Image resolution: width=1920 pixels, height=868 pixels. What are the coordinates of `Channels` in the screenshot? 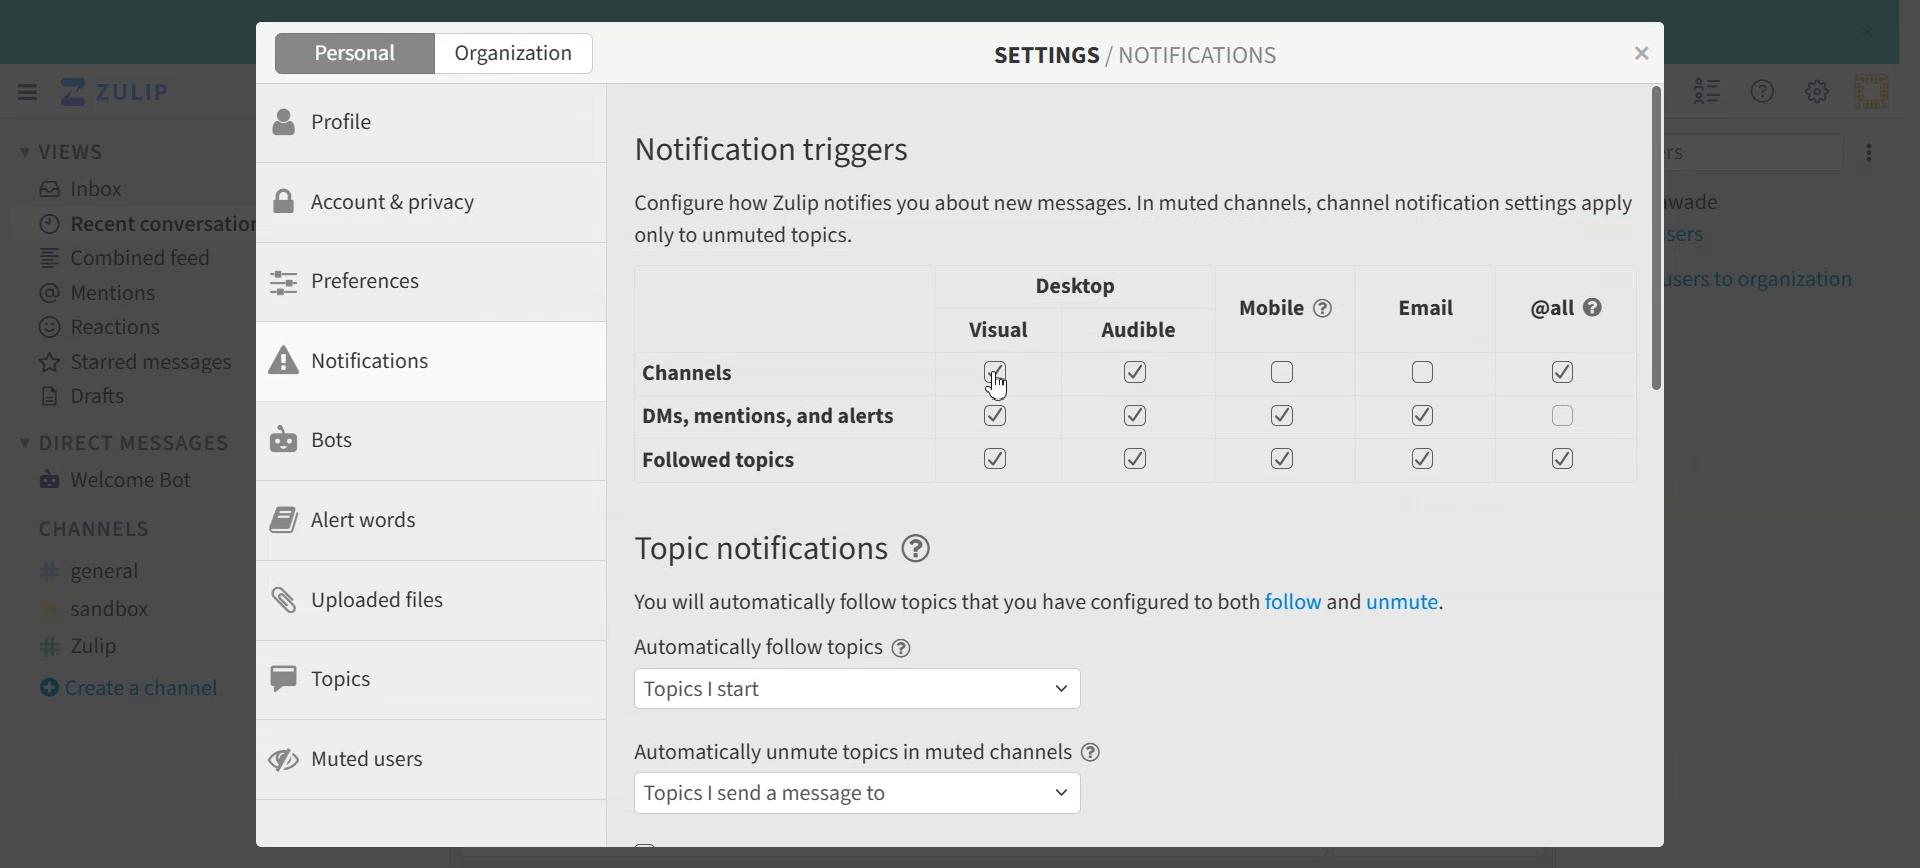 It's located at (744, 373).